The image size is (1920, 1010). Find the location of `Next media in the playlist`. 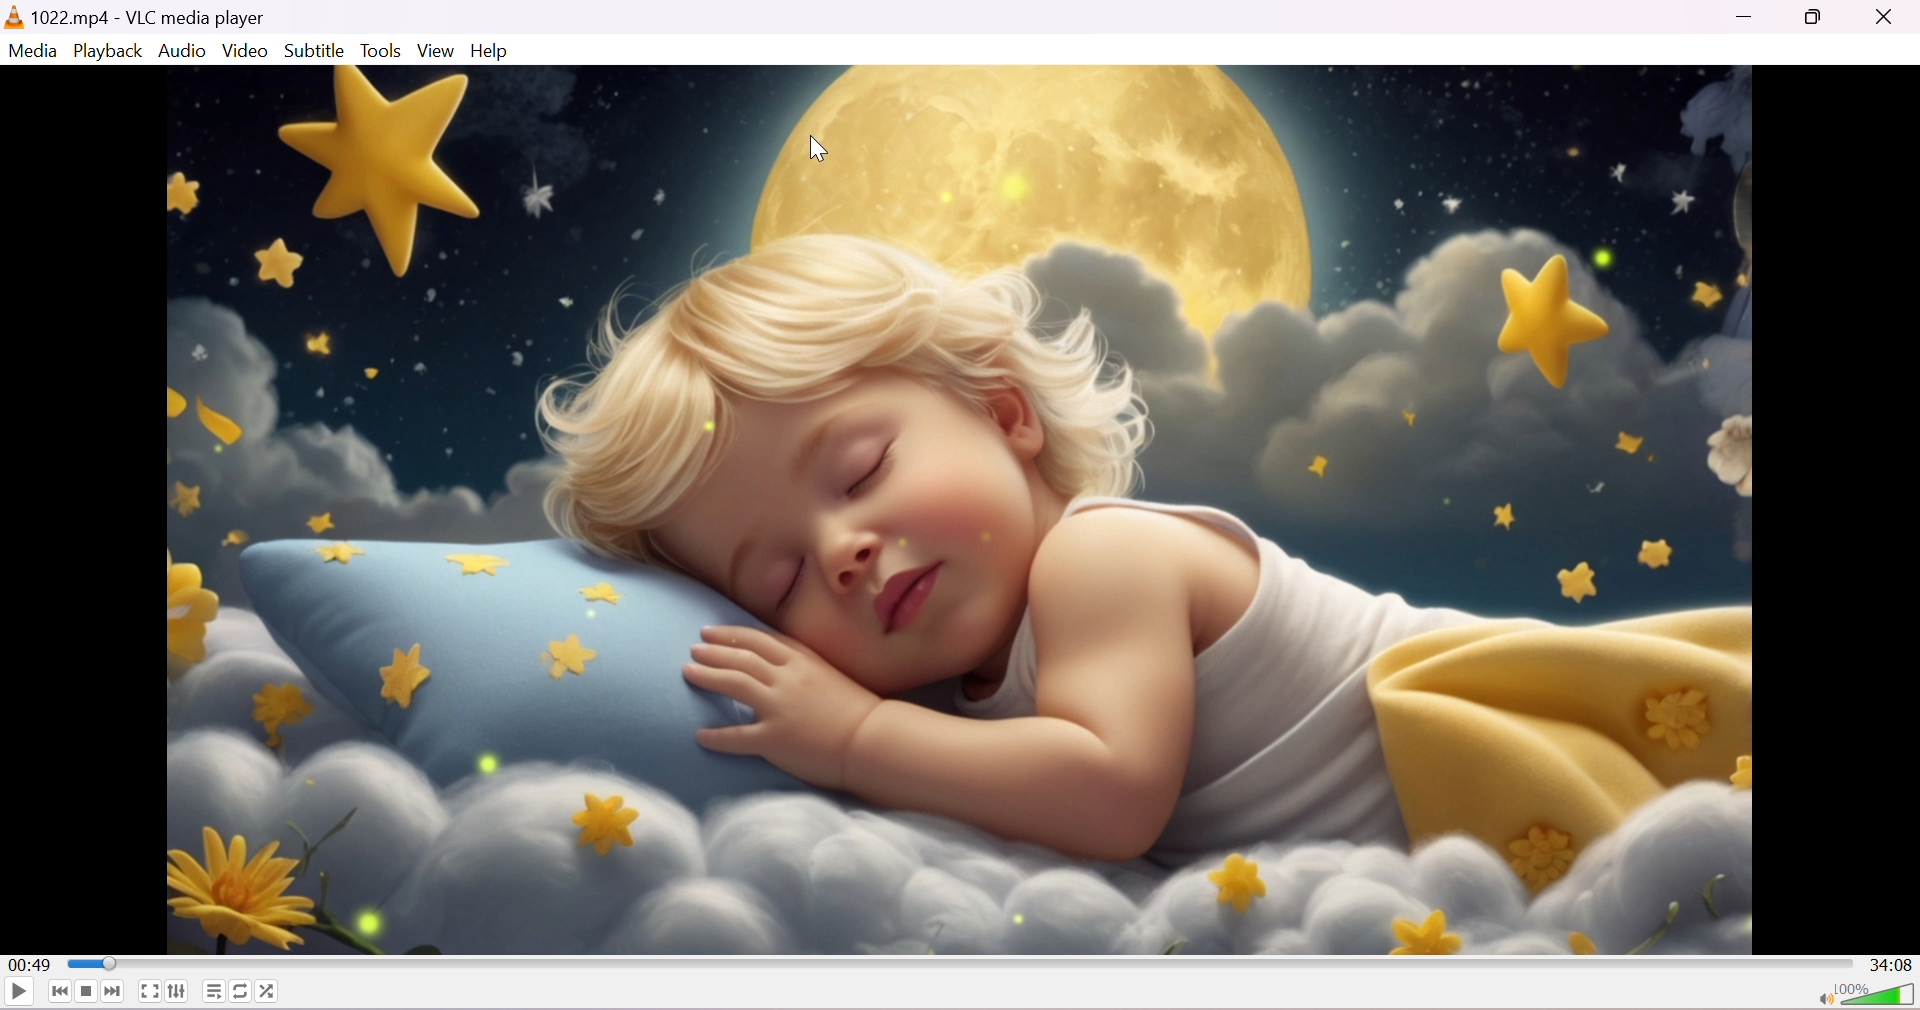

Next media in the playlist is located at coordinates (109, 993).